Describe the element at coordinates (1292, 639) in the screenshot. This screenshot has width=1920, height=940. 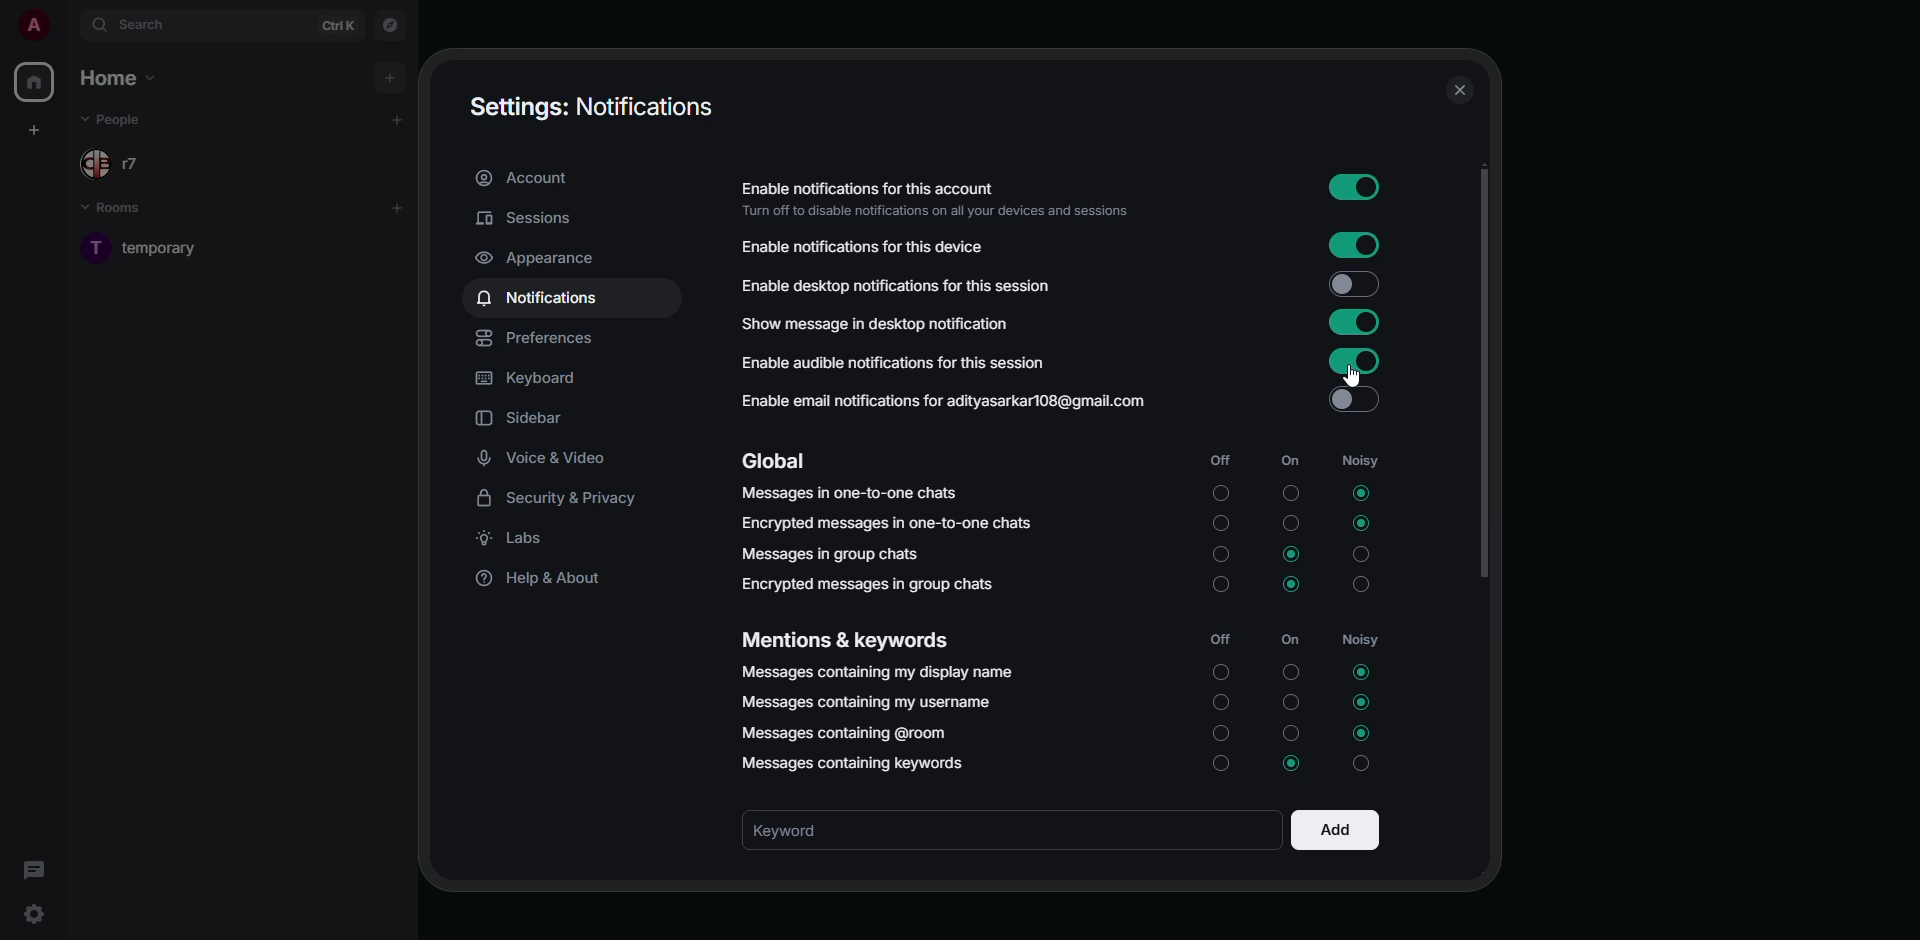
I see `on` at that location.